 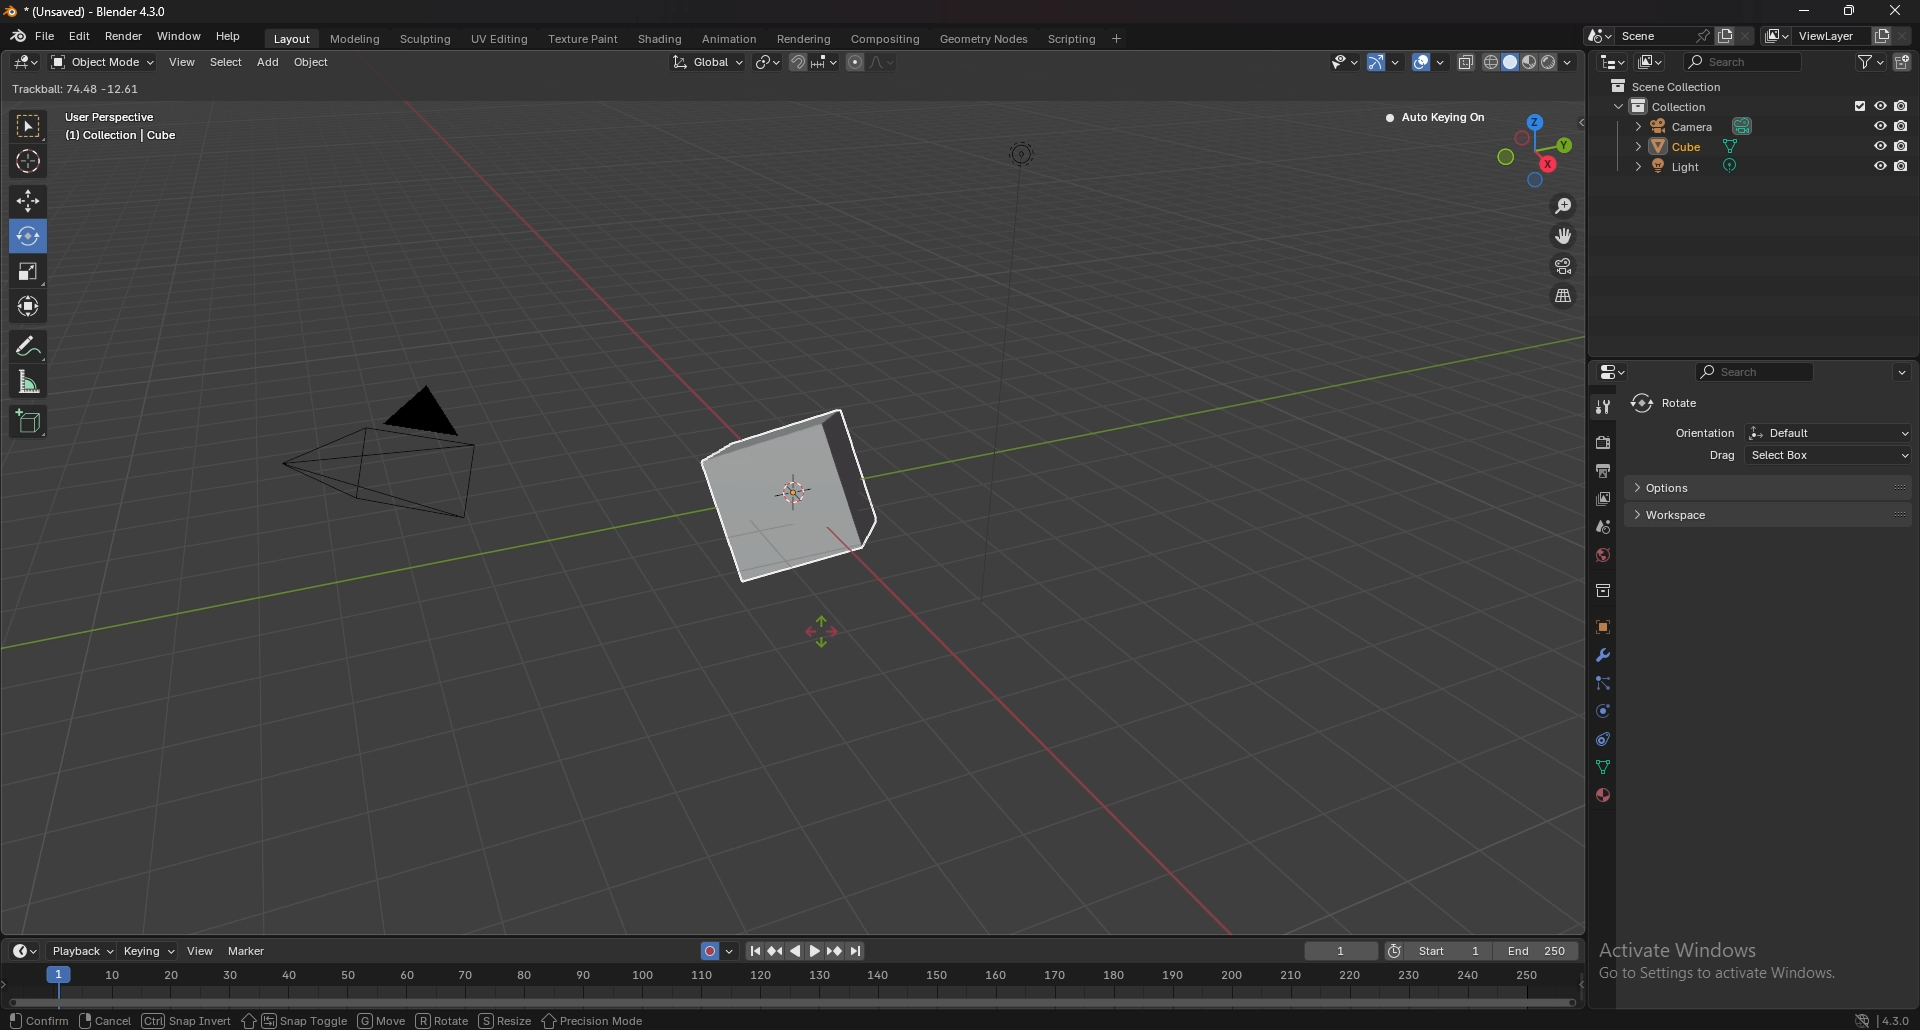 I want to click on minimize, so click(x=1804, y=9).